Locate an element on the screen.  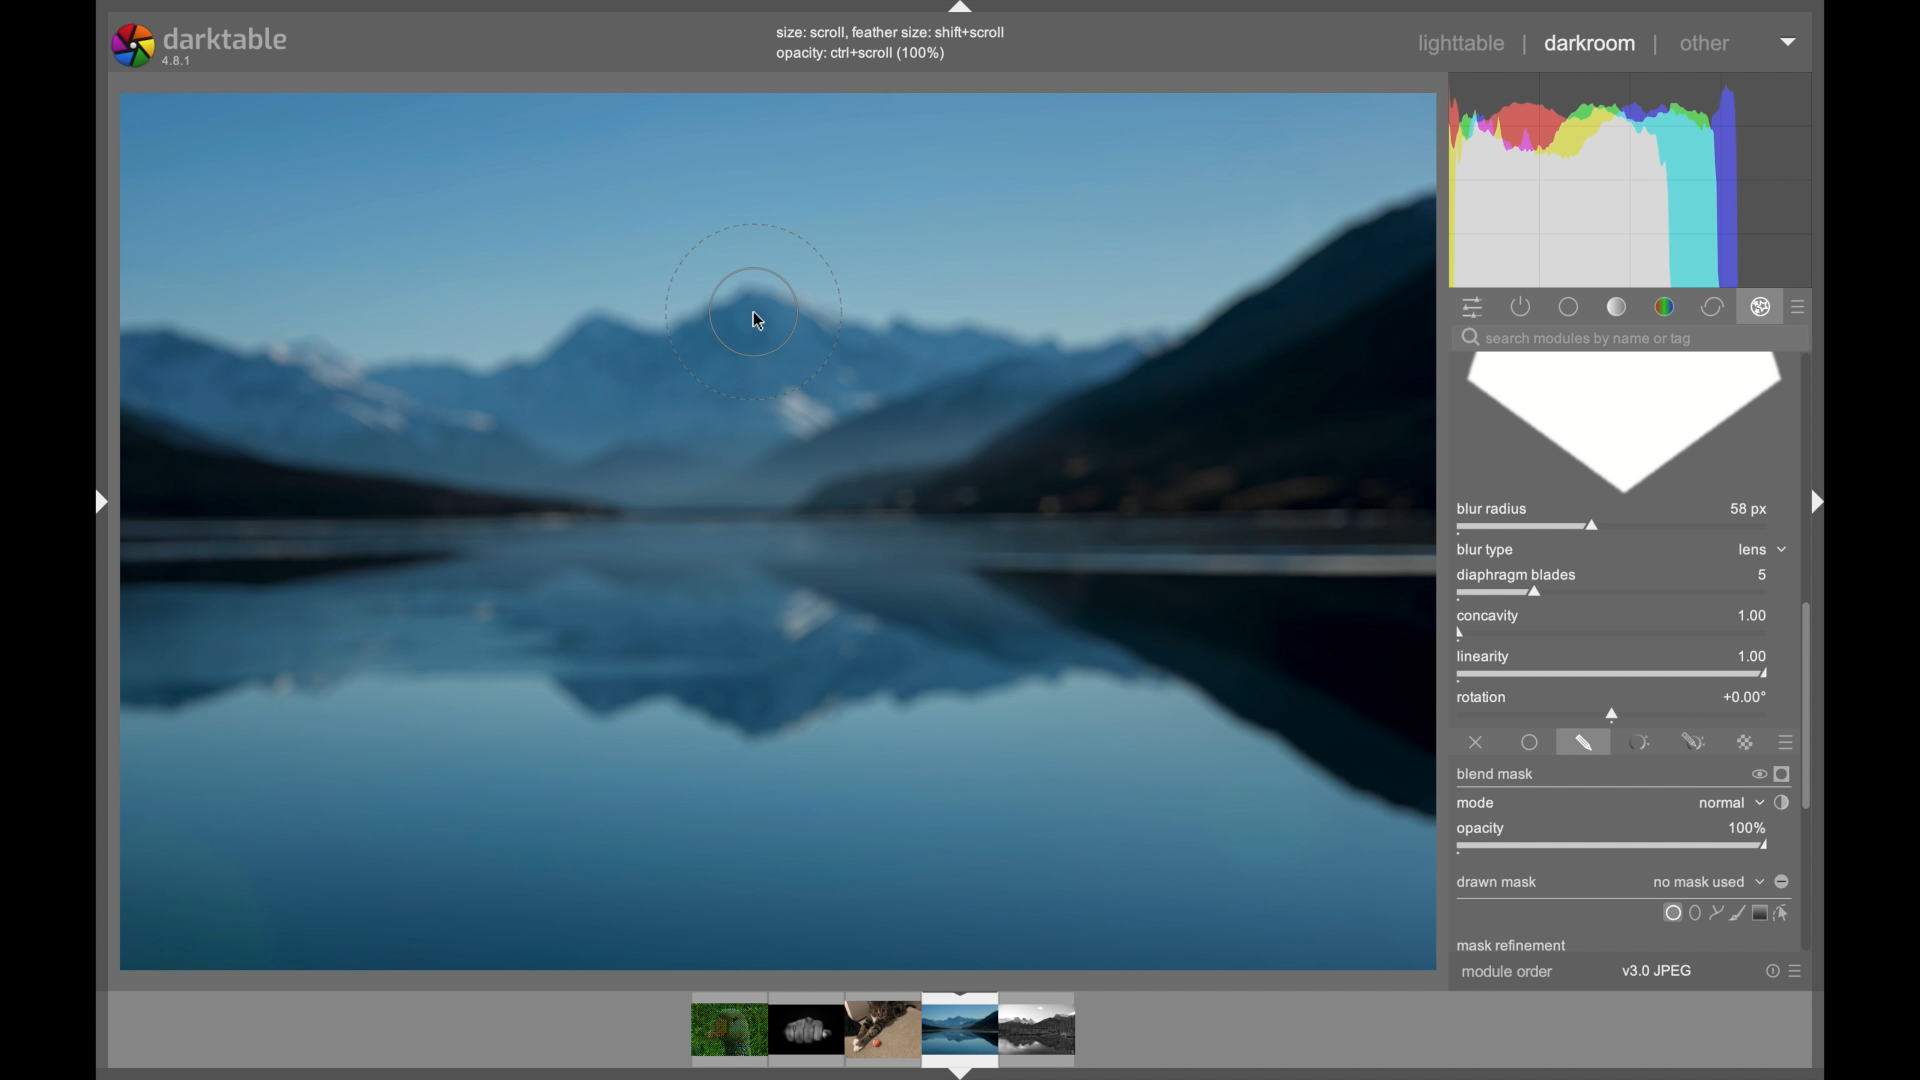
help is located at coordinates (1764, 971).